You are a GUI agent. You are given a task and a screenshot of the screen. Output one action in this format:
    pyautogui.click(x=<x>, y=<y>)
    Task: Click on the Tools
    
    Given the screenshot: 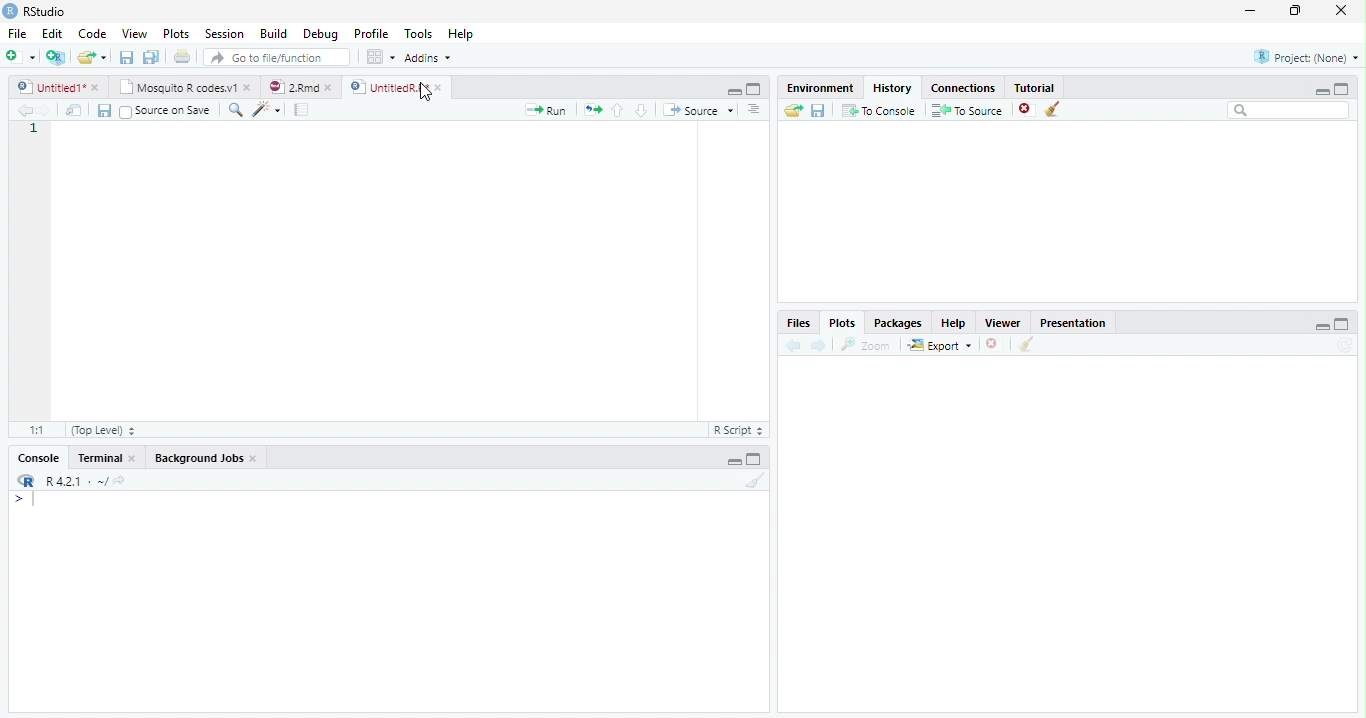 What is the action you would take?
    pyautogui.click(x=420, y=33)
    